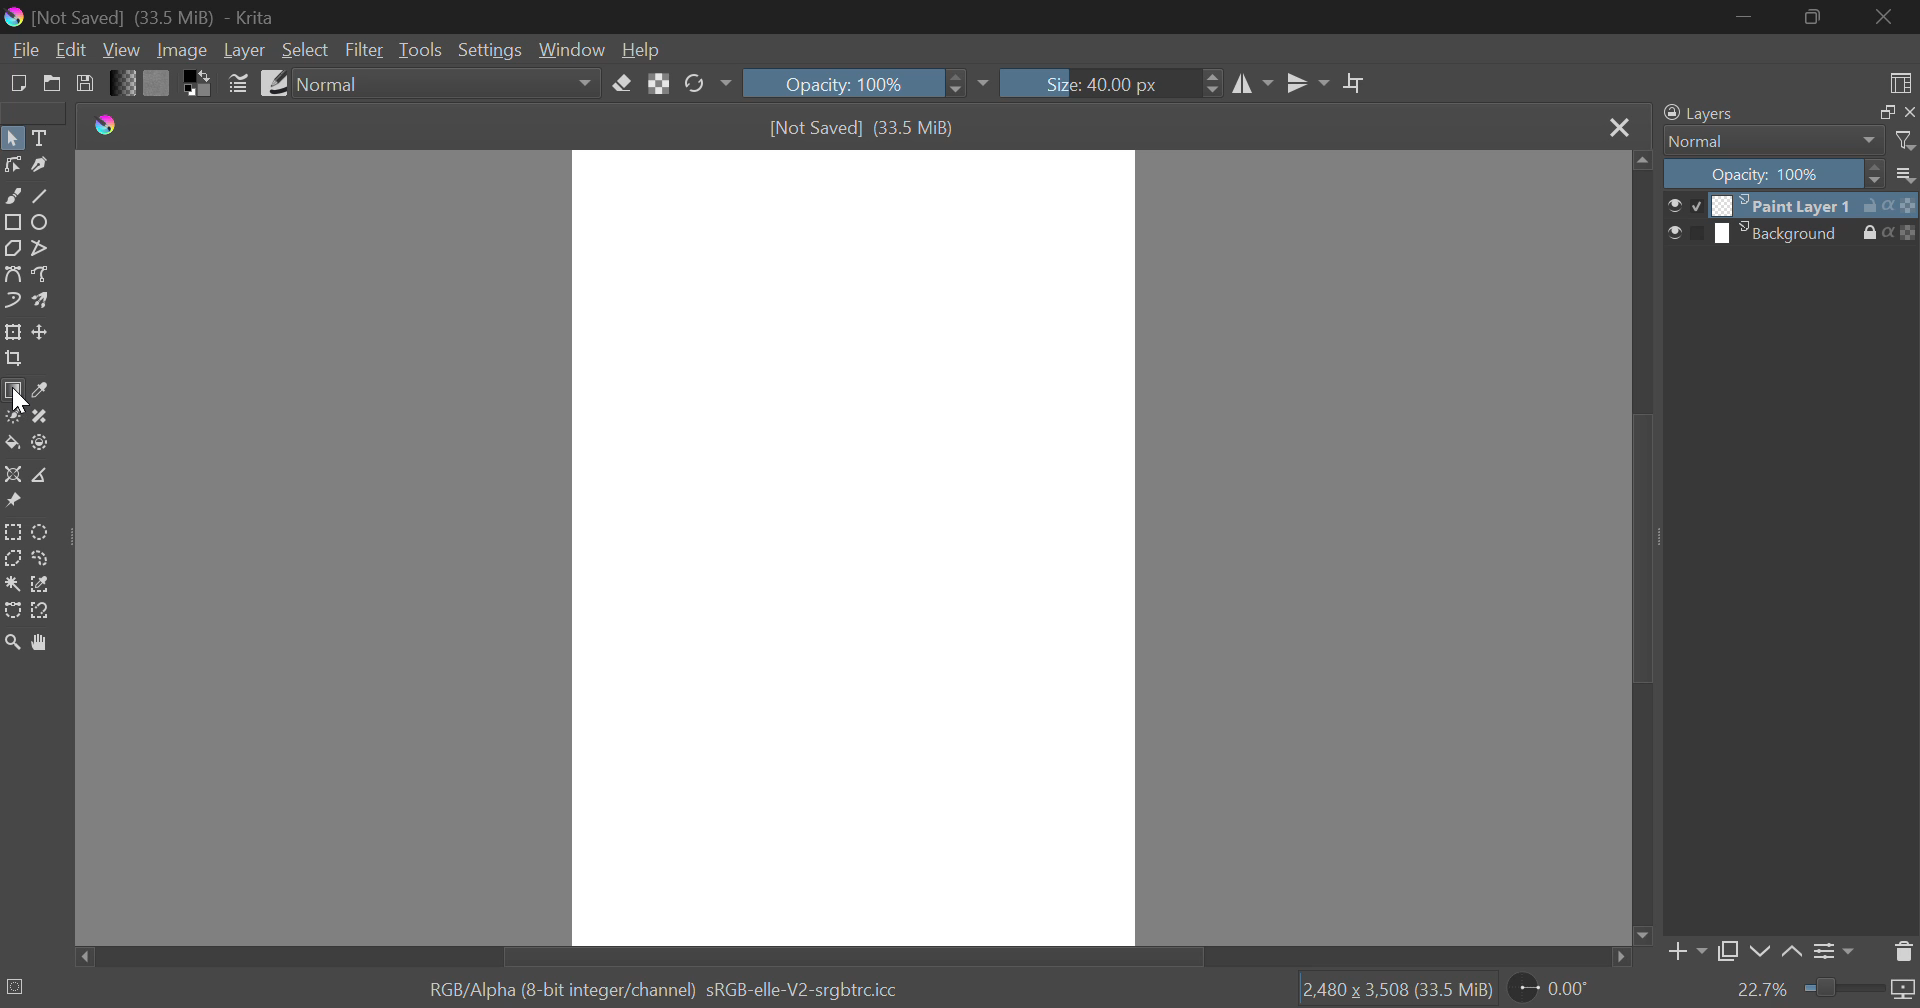 The width and height of the screenshot is (1920, 1008). I want to click on Measurement, so click(41, 476).